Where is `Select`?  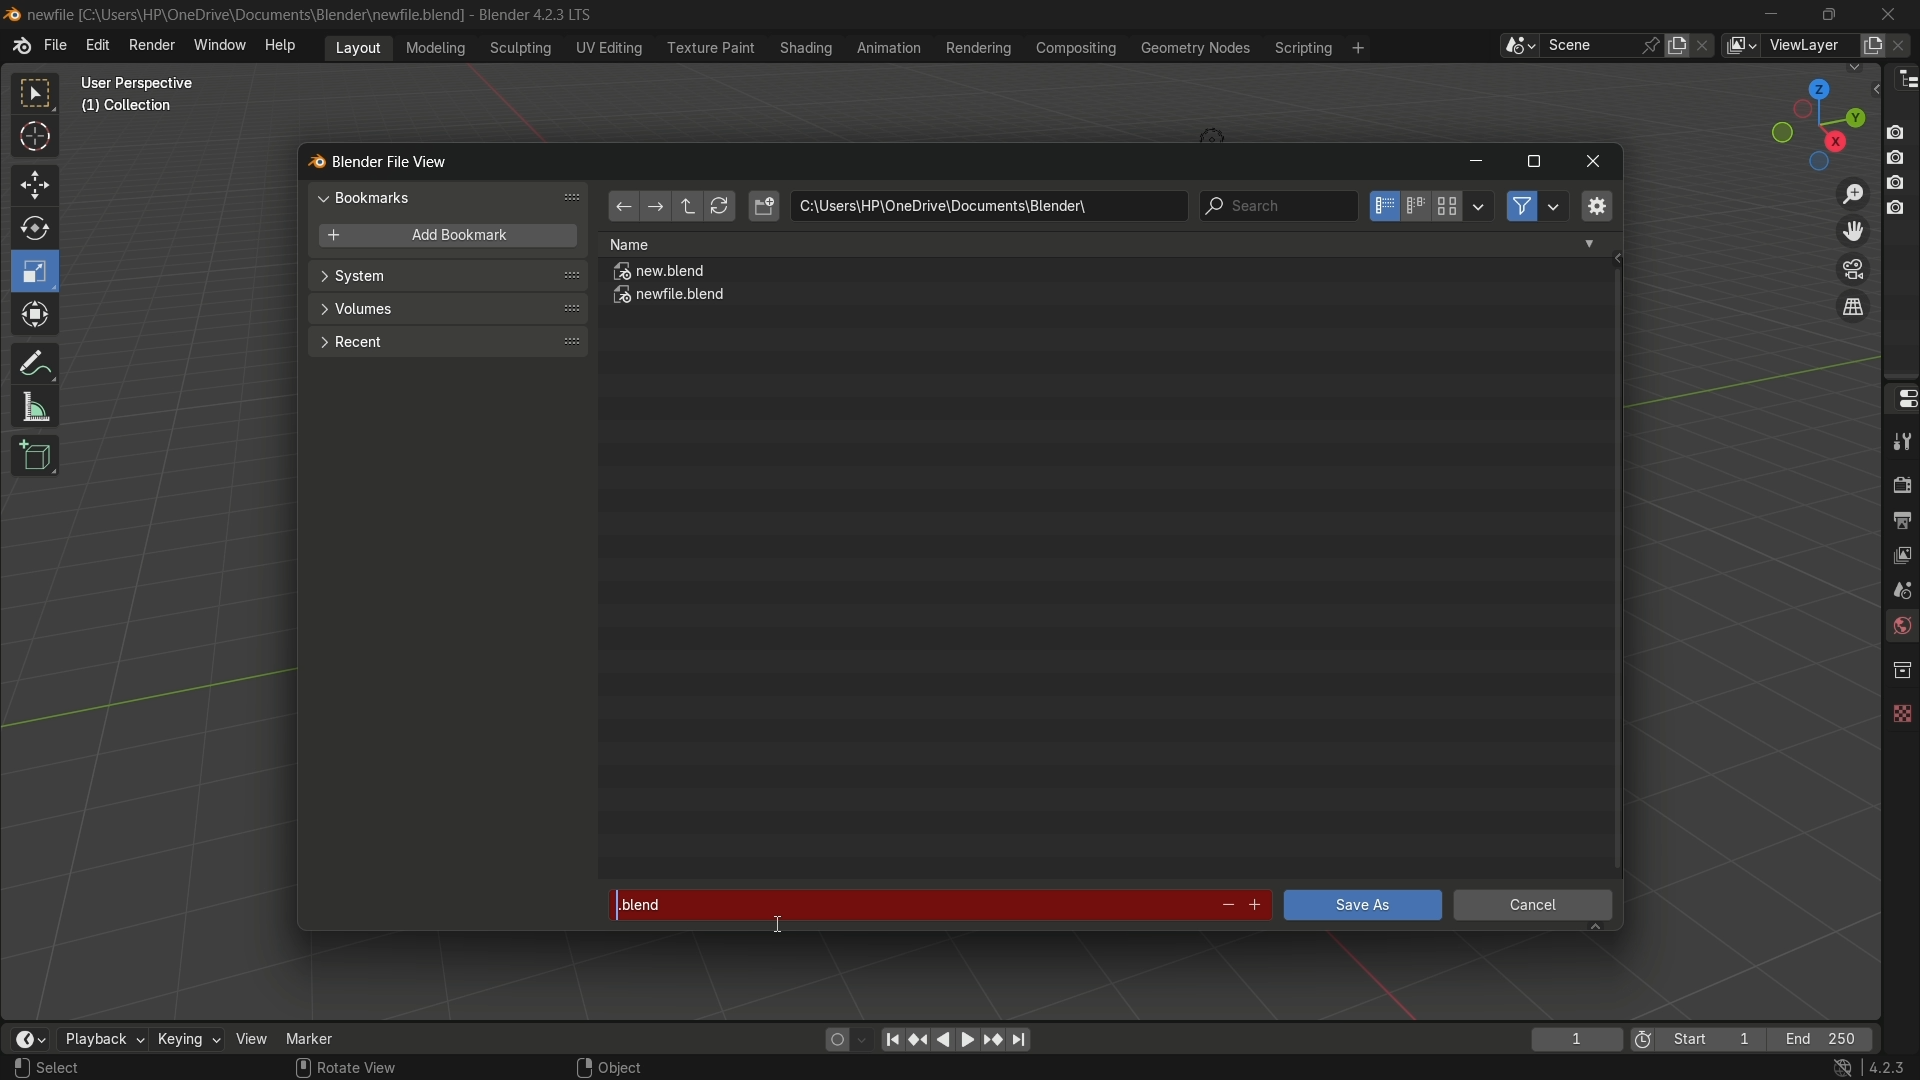 Select is located at coordinates (83, 1068).